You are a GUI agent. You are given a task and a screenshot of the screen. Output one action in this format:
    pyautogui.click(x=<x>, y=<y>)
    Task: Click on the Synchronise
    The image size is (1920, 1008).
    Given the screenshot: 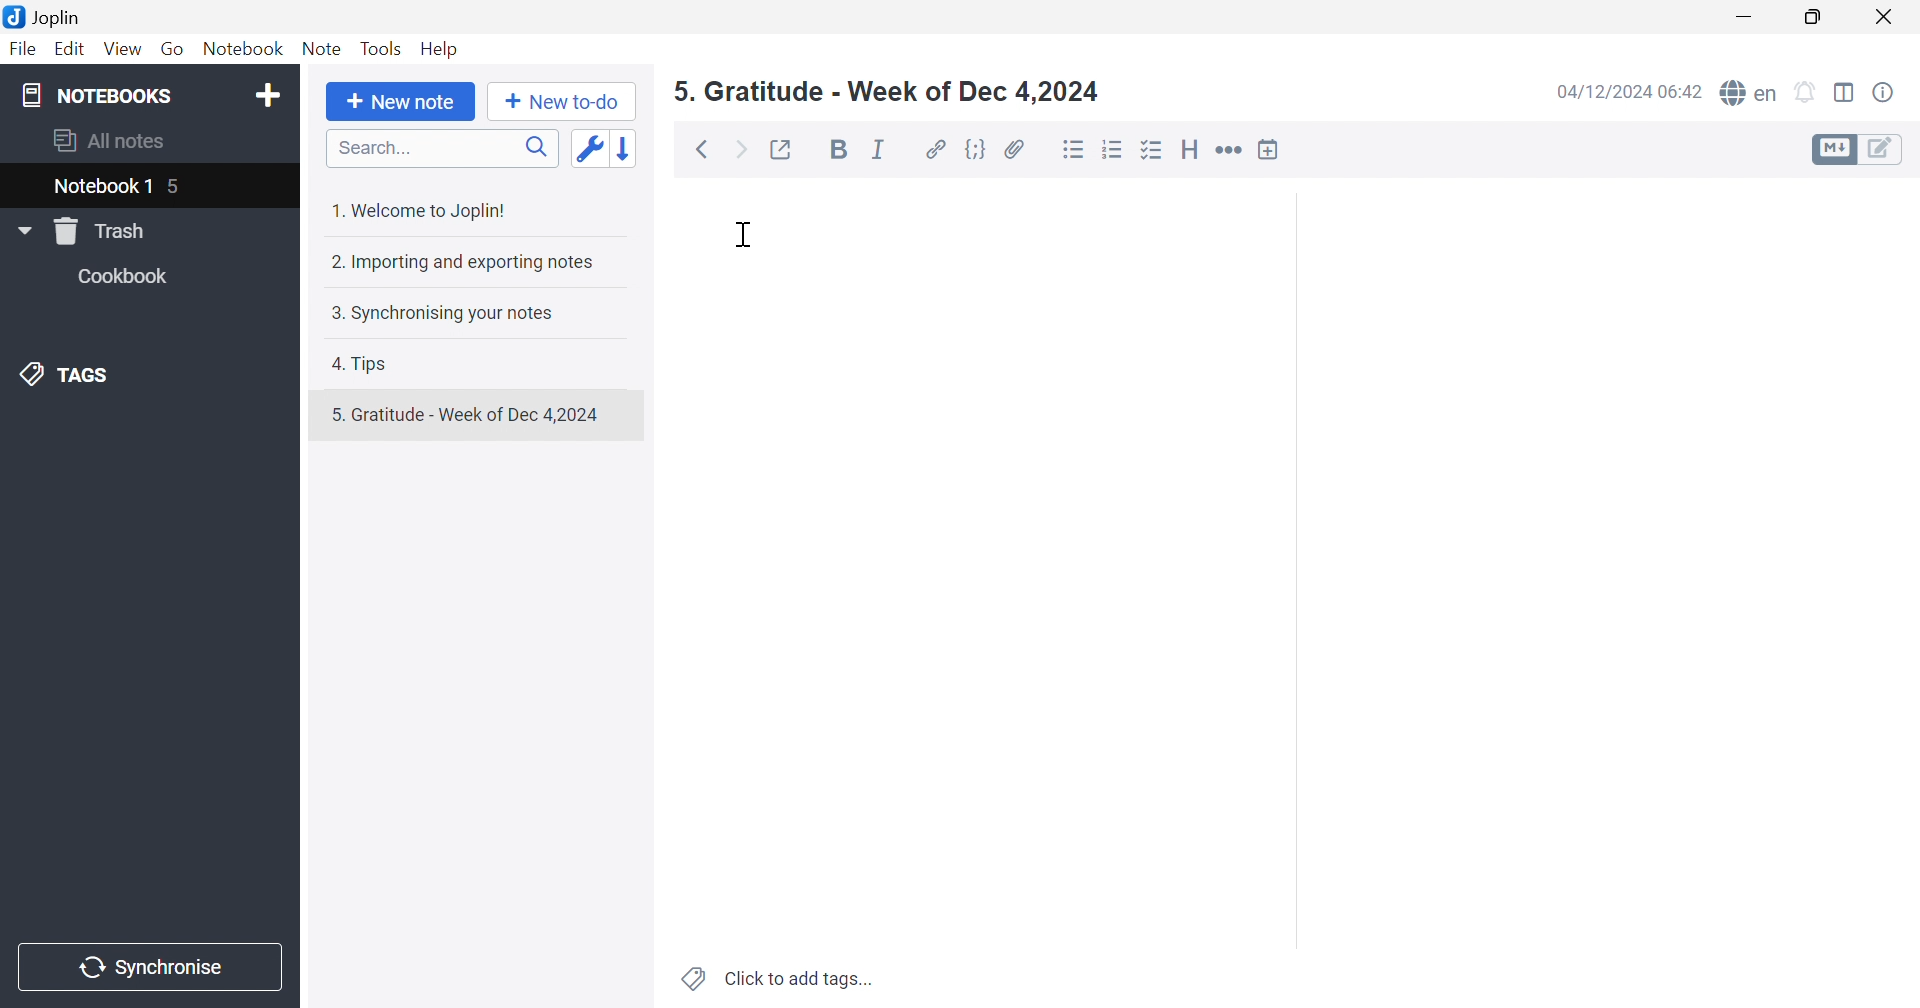 What is the action you would take?
    pyautogui.click(x=155, y=968)
    